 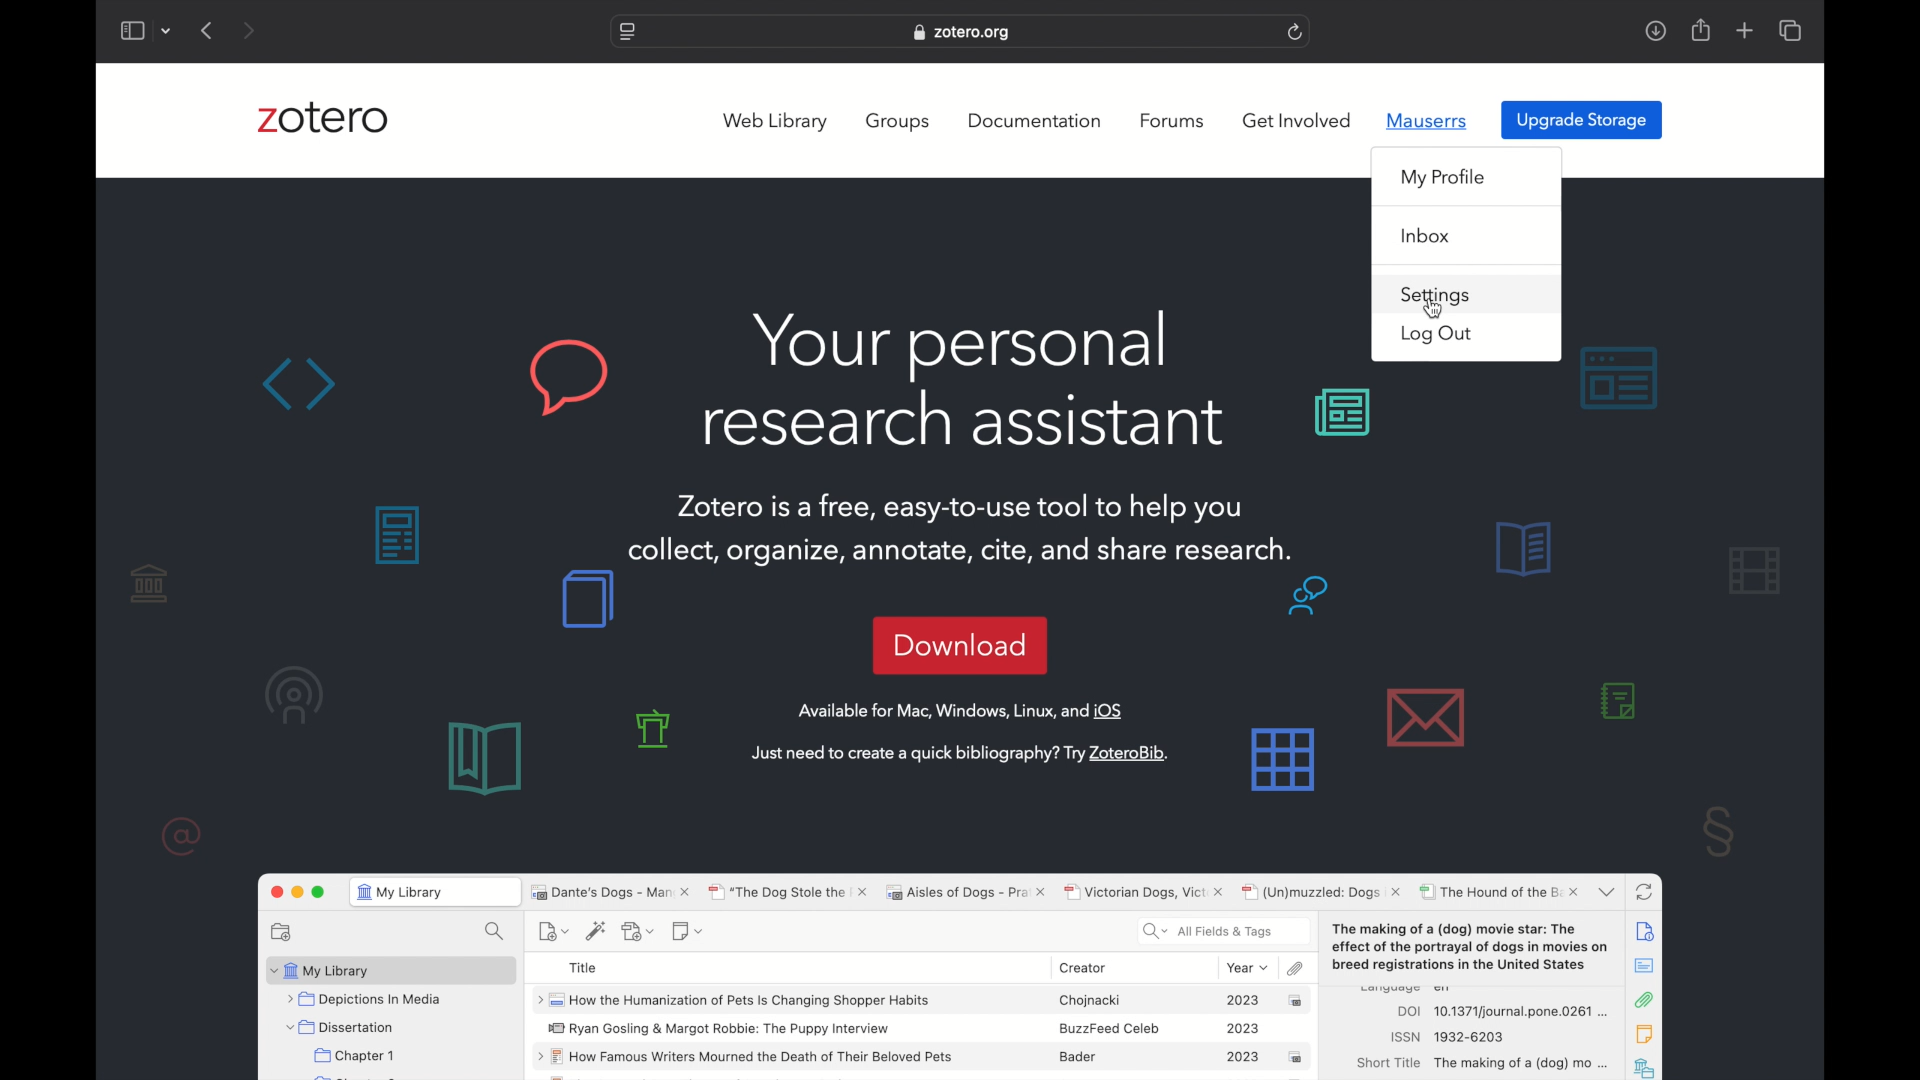 I want to click on background graphics, so click(x=1343, y=414).